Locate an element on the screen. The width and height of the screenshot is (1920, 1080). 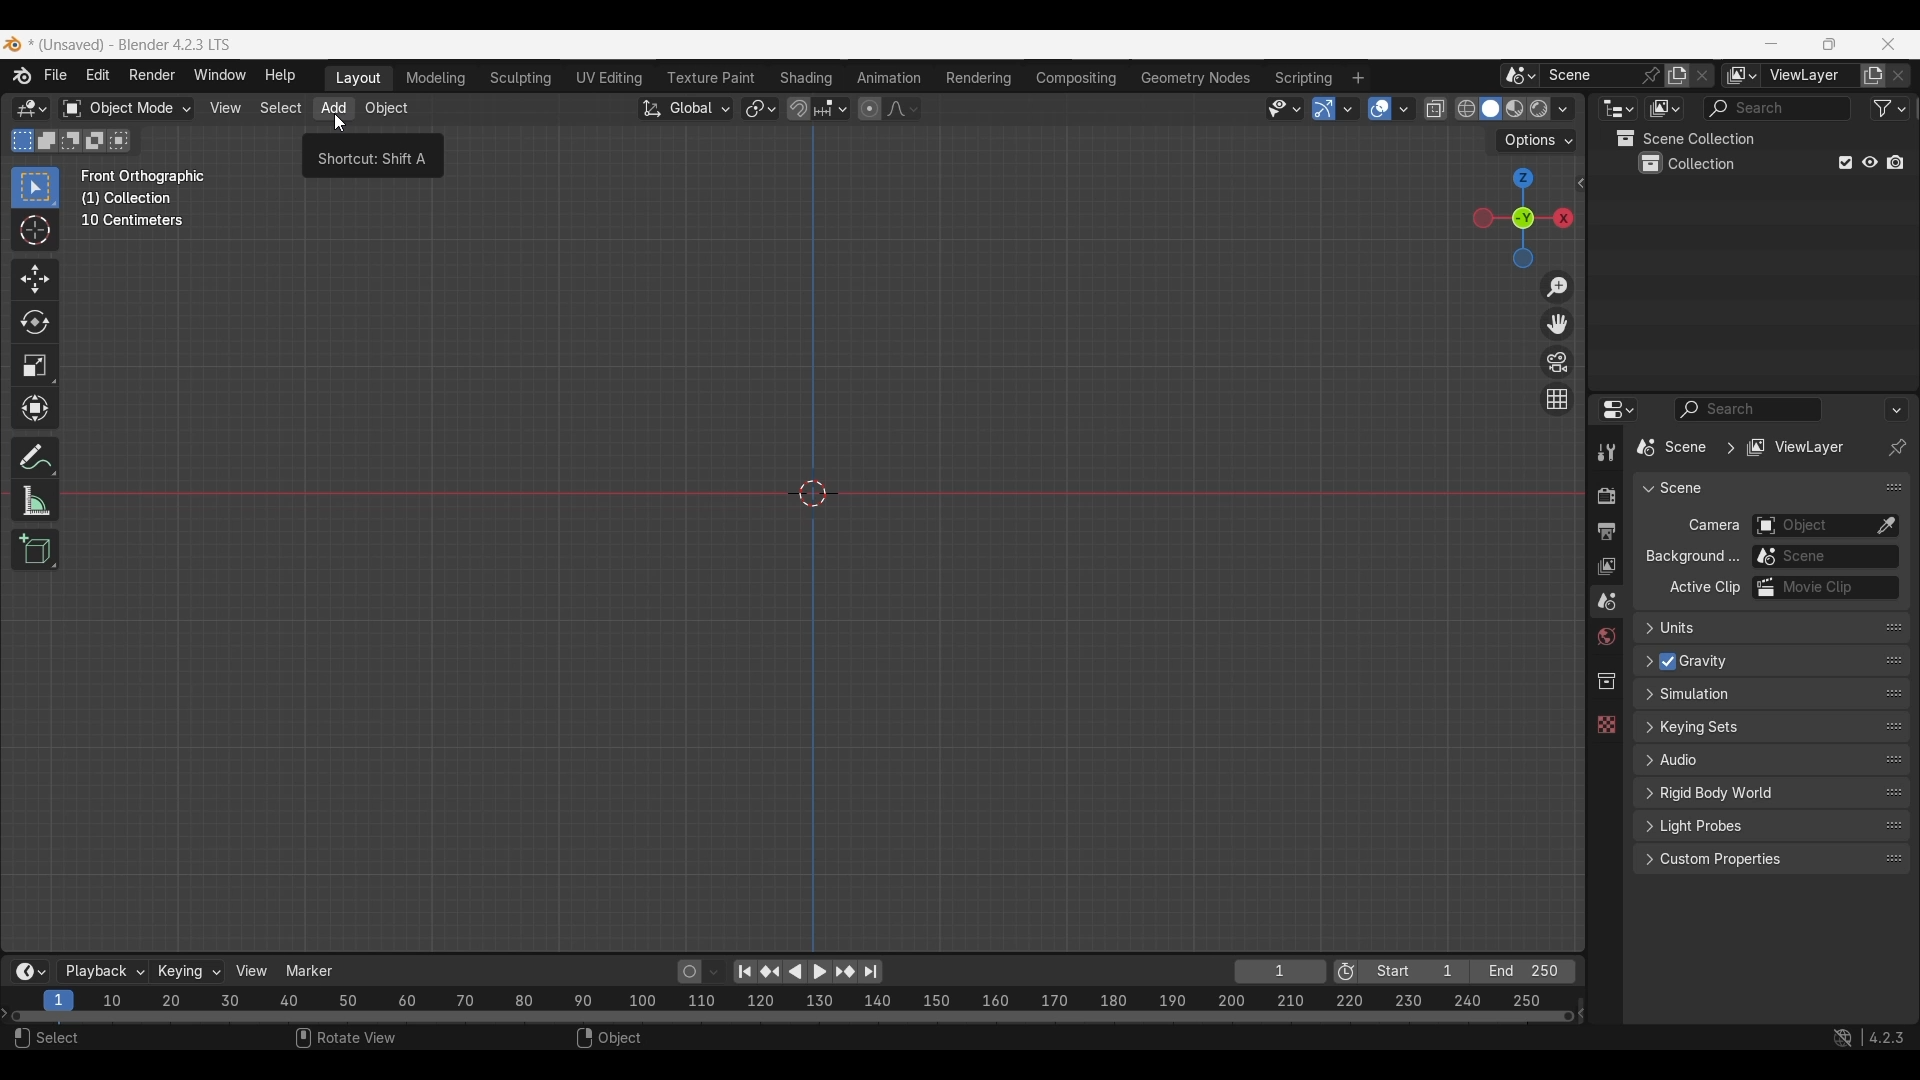
Move is located at coordinates (36, 280).